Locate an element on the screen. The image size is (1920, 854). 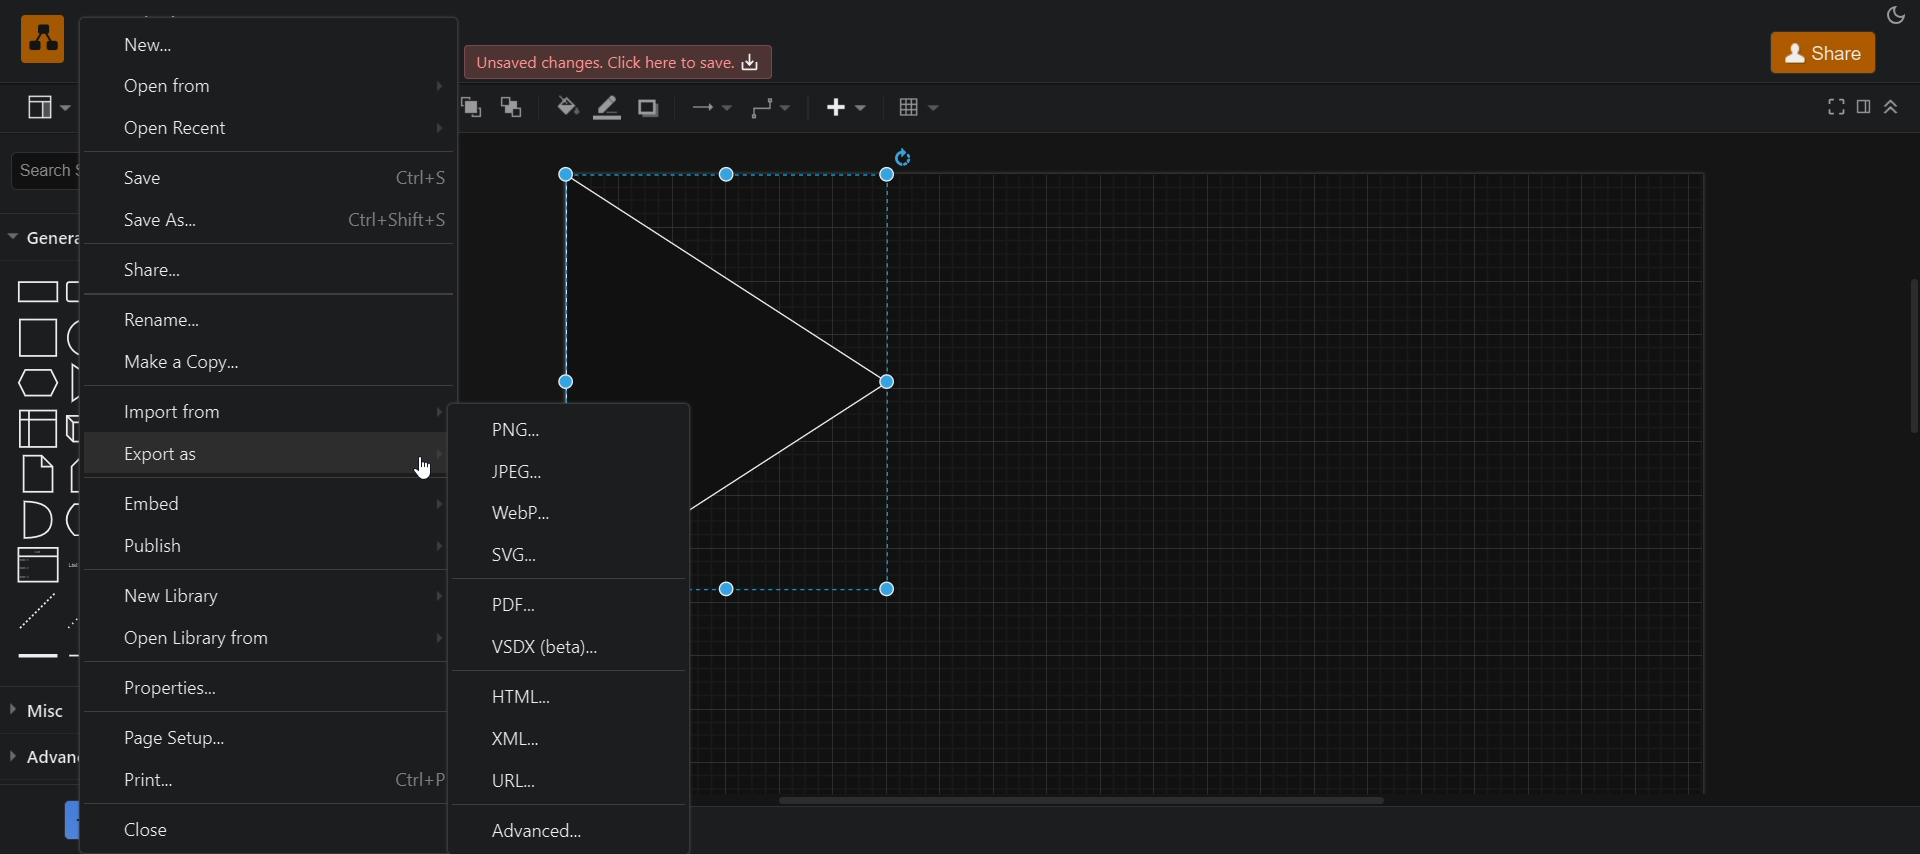
new library is located at coordinates (260, 597).